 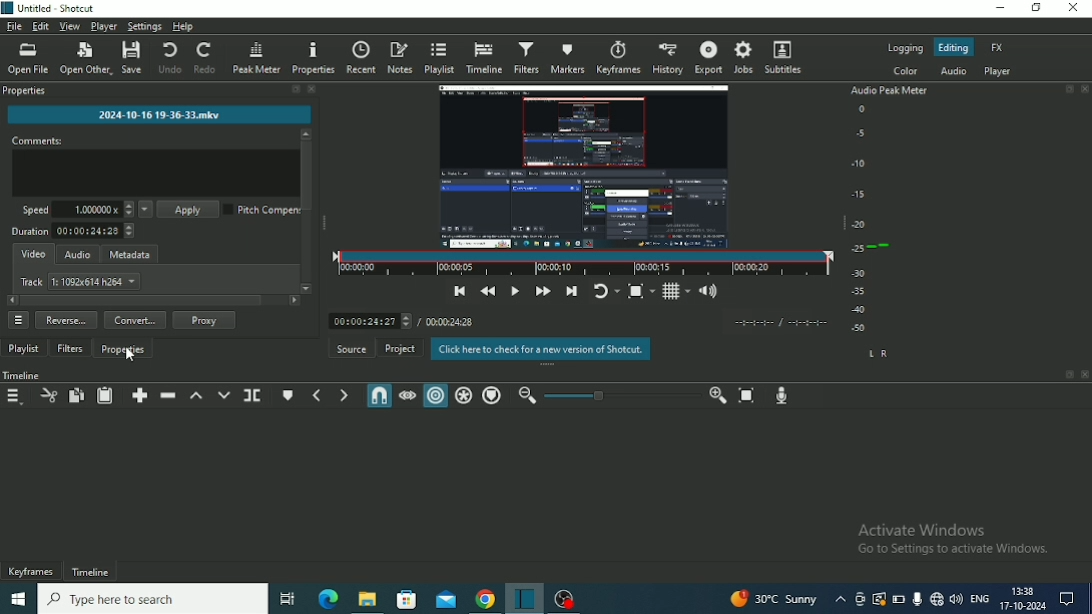 I want to click on Expand, so click(x=294, y=89).